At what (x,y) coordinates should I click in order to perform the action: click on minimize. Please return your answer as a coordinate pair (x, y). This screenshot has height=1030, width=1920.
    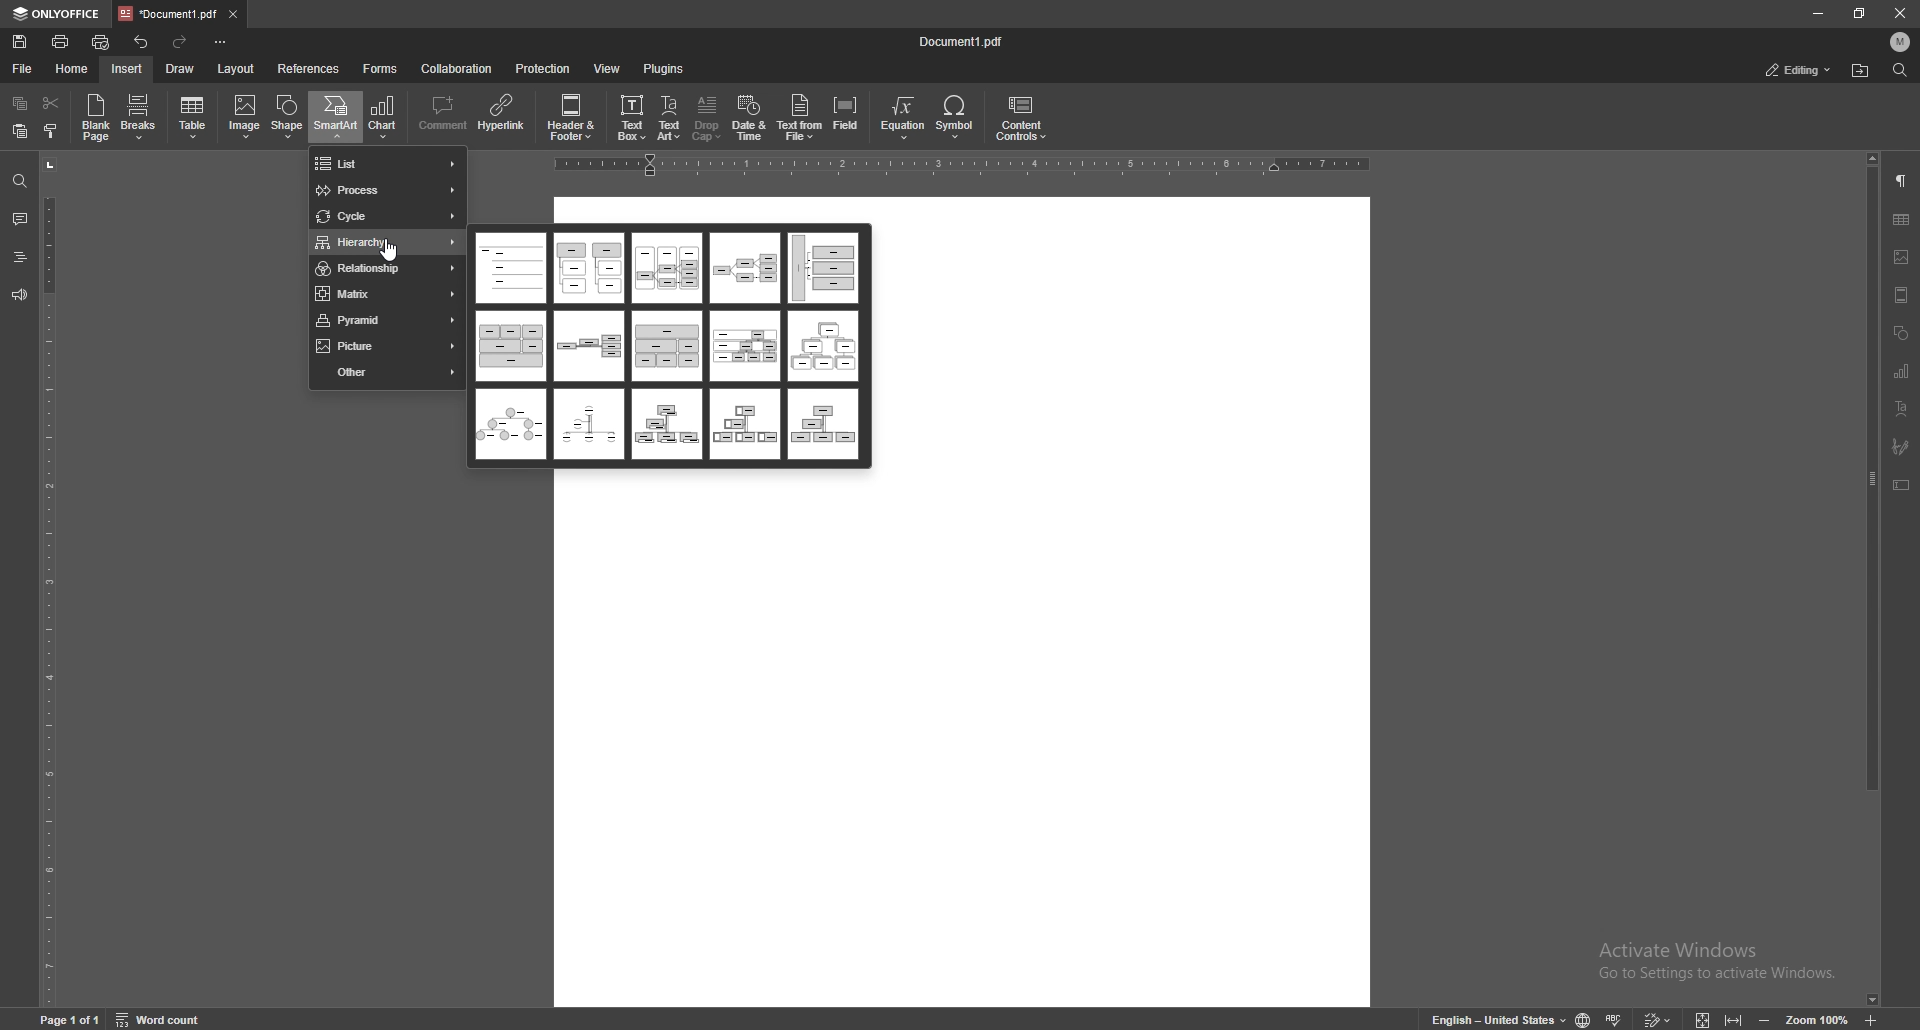
    Looking at the image, I should click on (1818, 13).